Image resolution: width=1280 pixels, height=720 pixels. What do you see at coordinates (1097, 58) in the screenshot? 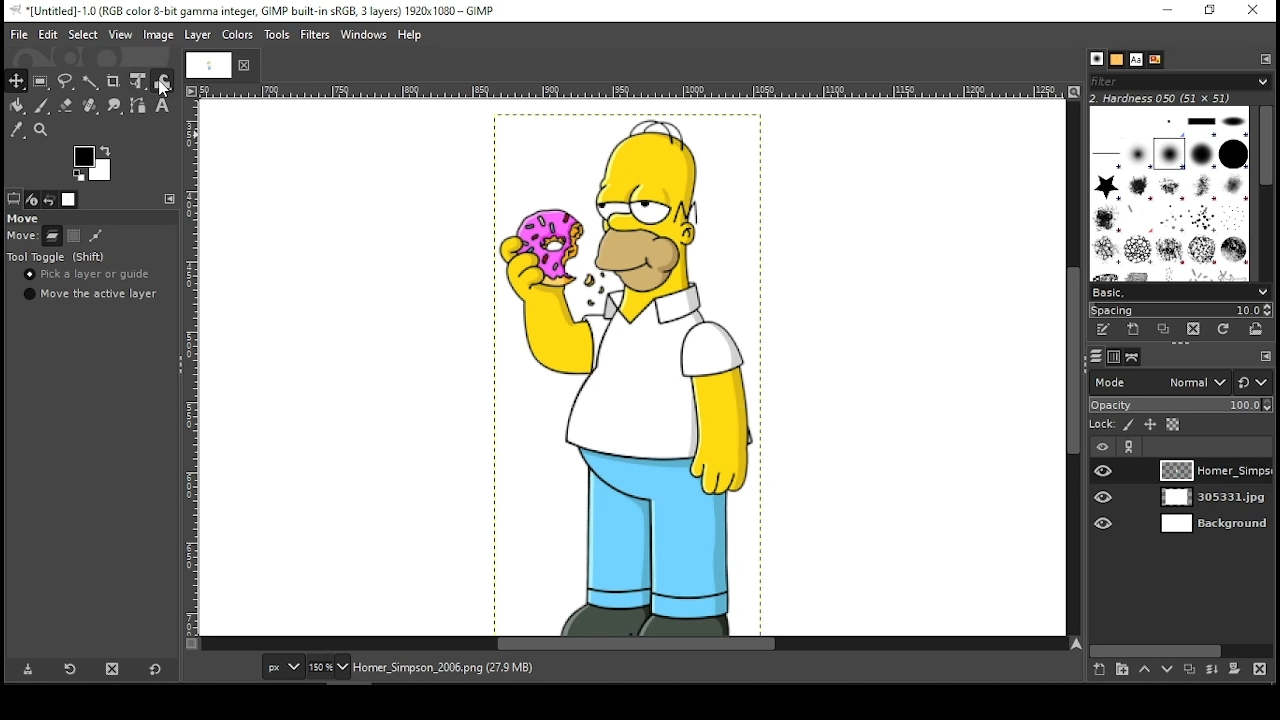
I see `brush` at bounding box center [1097, 58].